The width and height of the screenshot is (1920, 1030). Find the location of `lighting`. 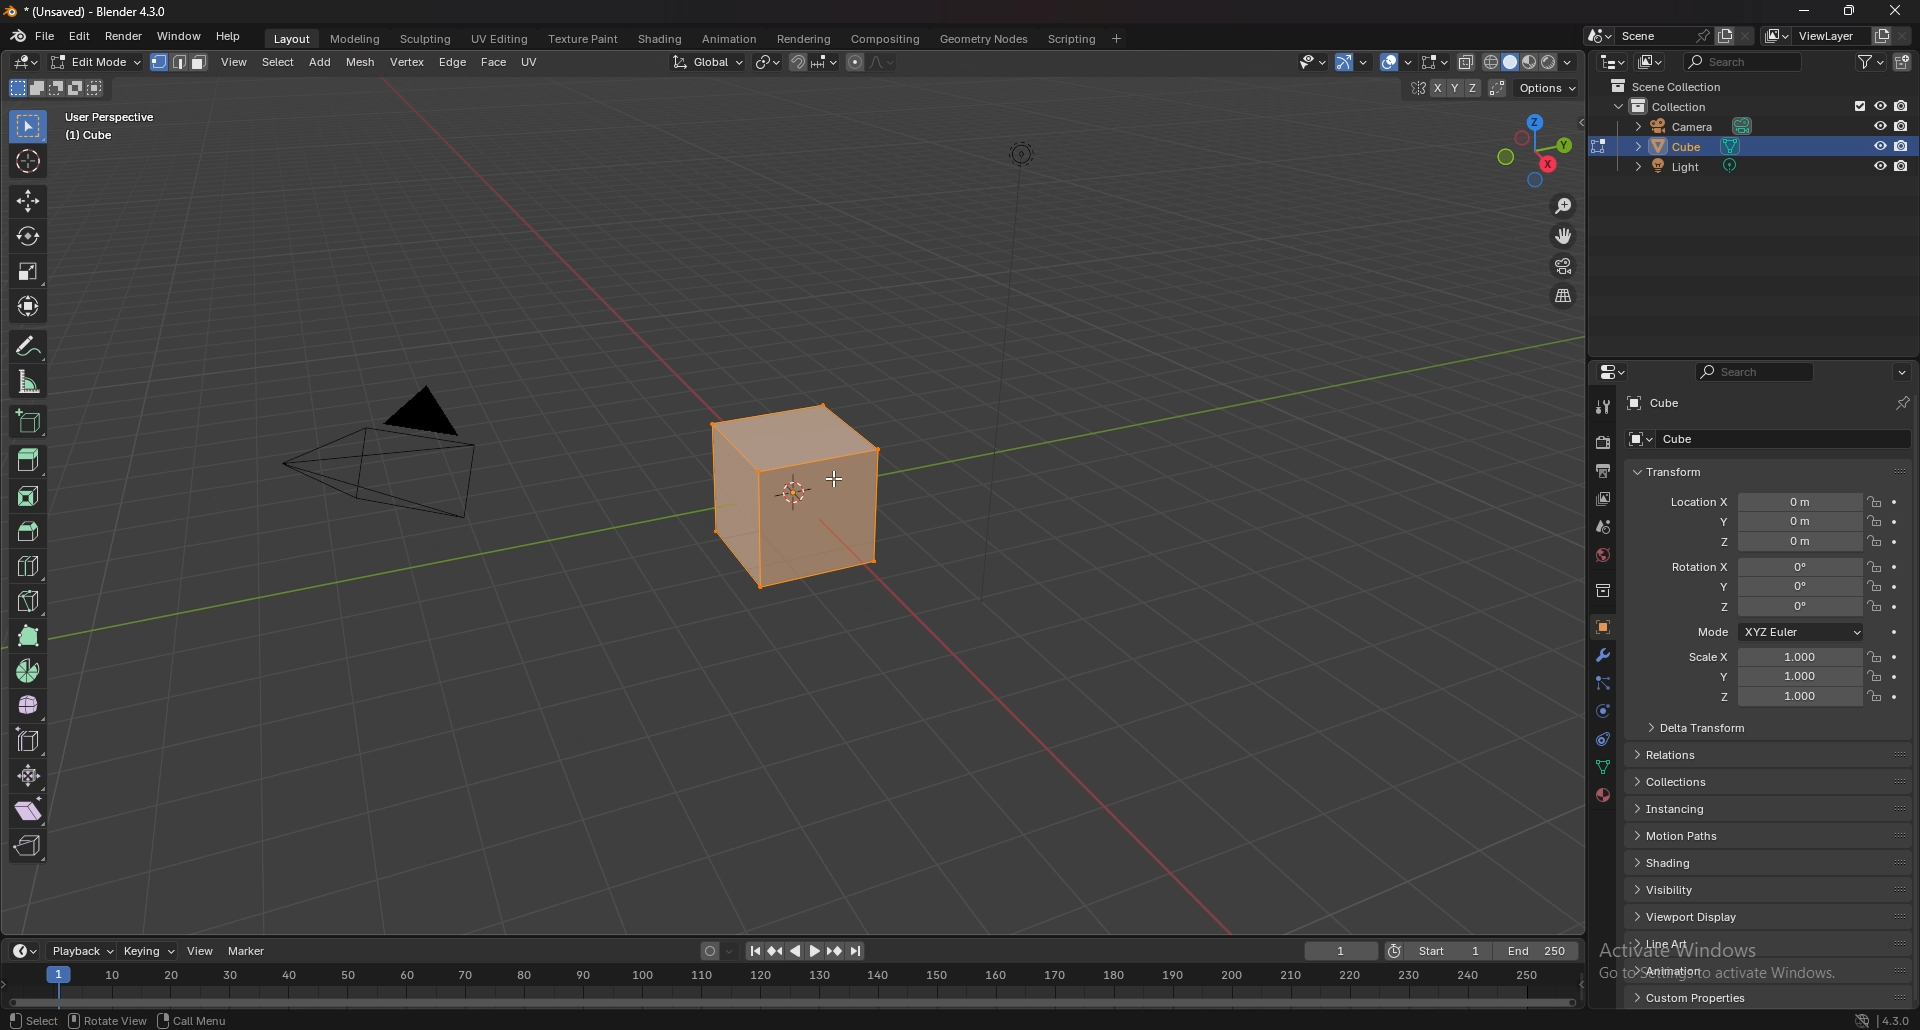

lighting is located at coordinates (1027, 158).